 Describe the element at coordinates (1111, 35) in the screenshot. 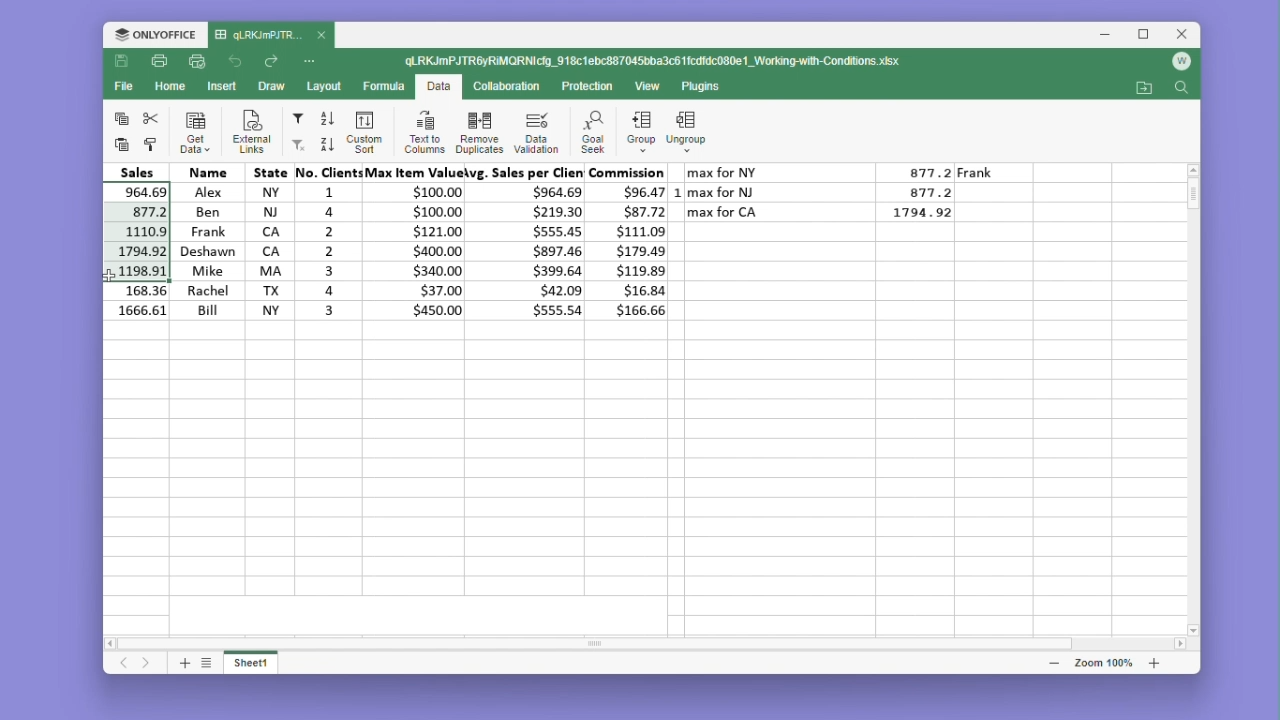

I see `Minimise ` at that location.